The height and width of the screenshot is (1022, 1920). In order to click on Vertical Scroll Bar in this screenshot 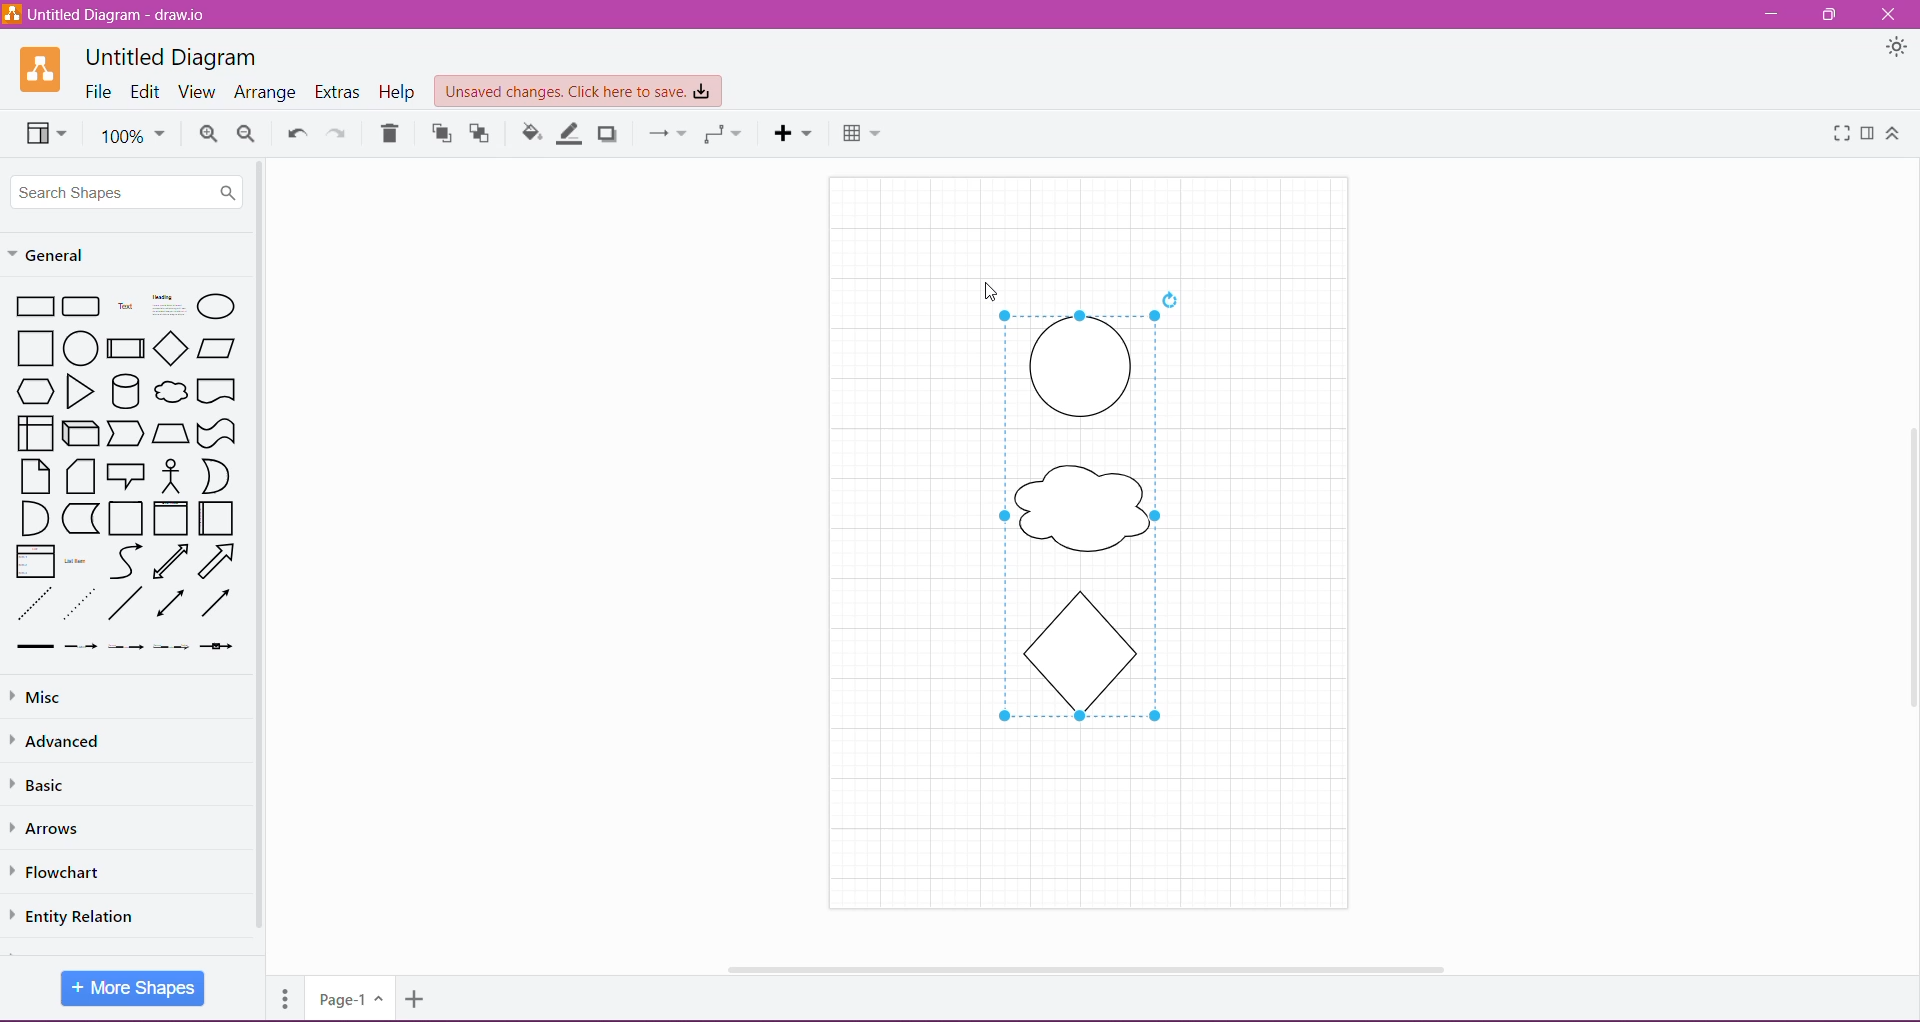, I will do `click(1907, 563)`.